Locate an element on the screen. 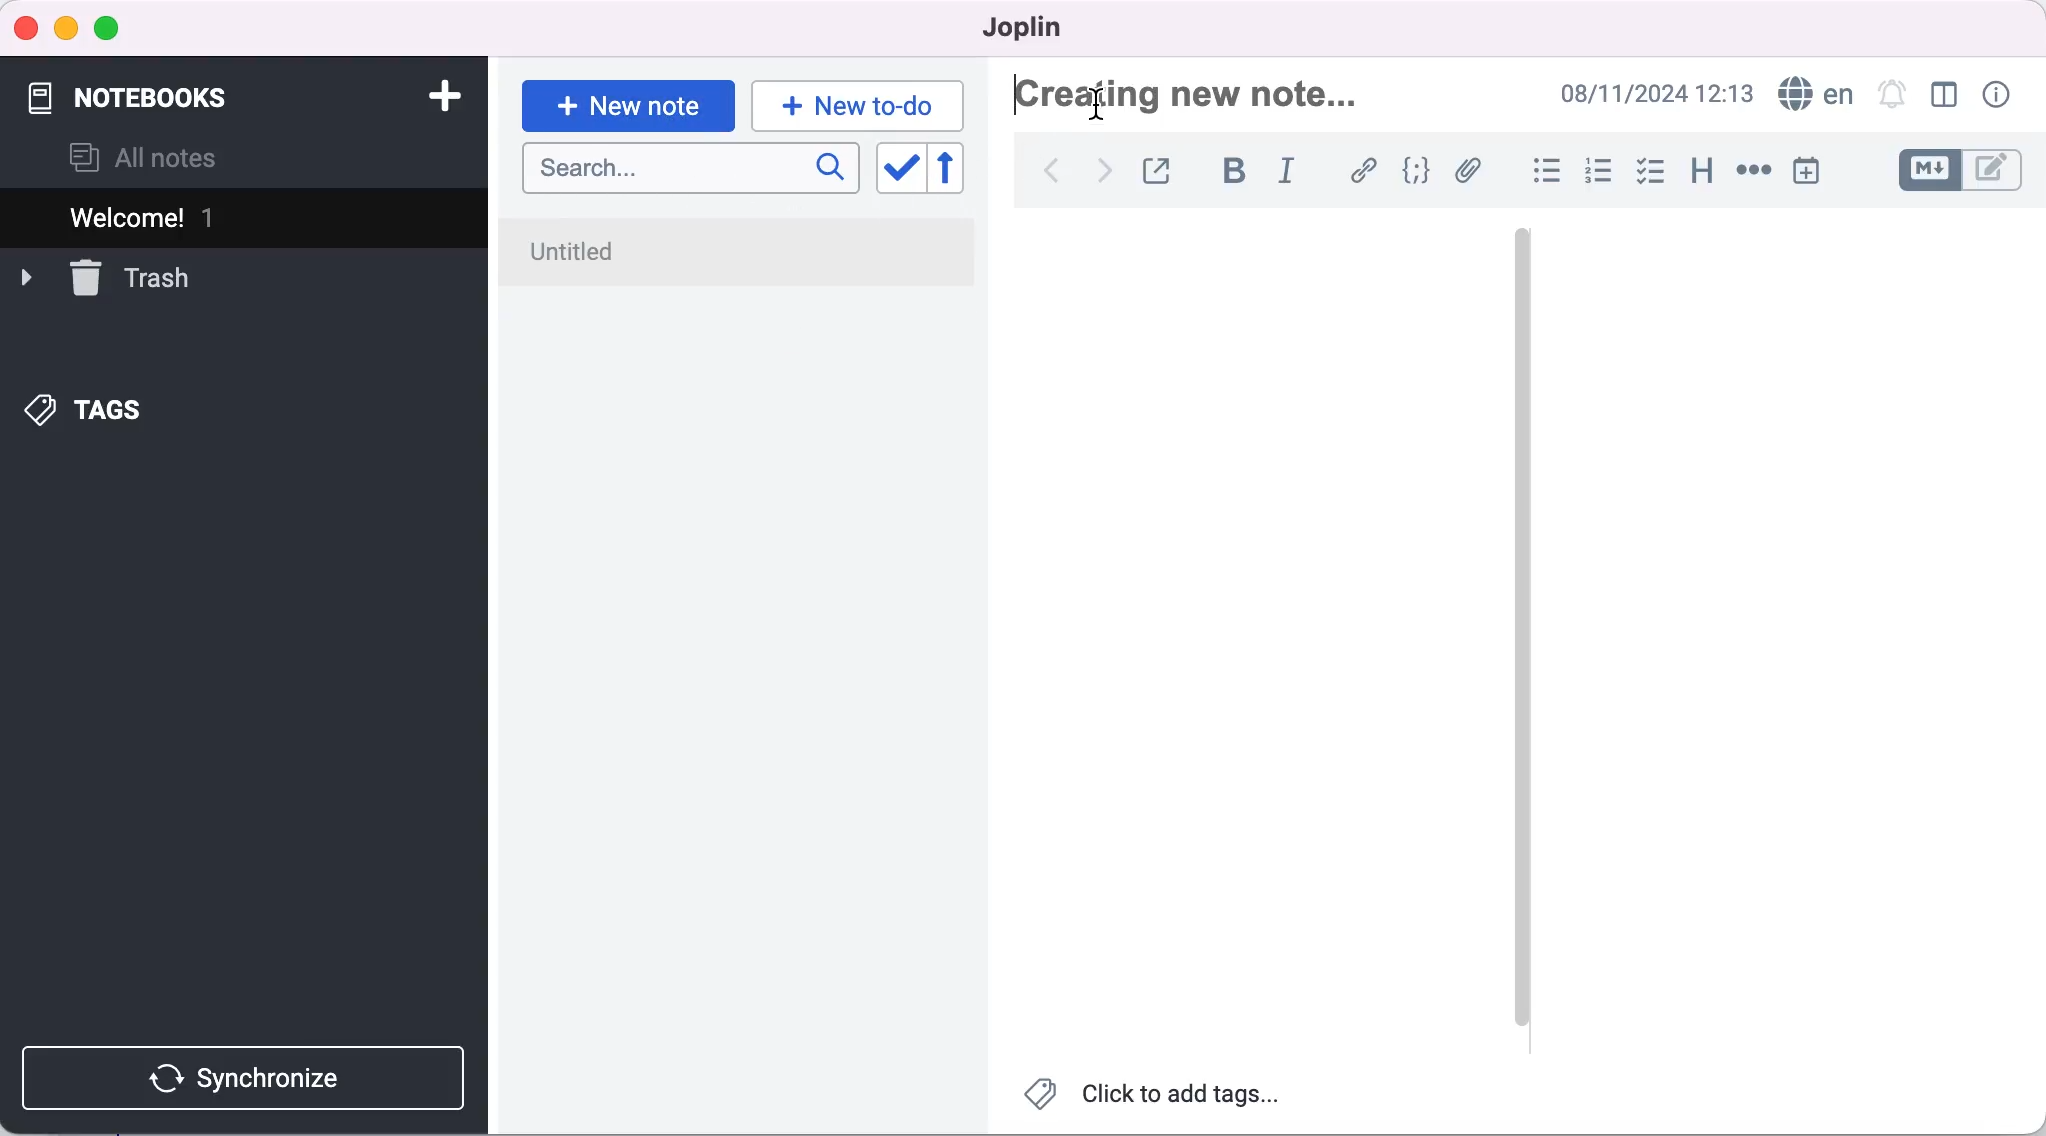  notebooks is located at coordinates (159, 88).